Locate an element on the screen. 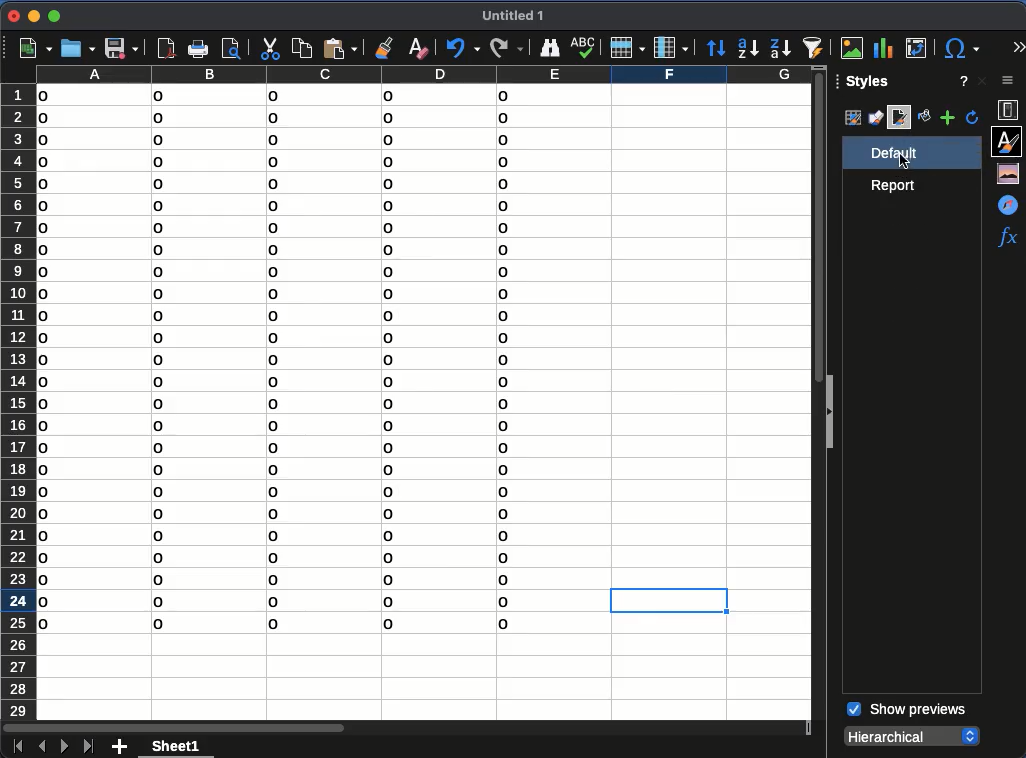 This screenshot has width=1026, height=758. drawing styles is located at coordinates (876, 117).